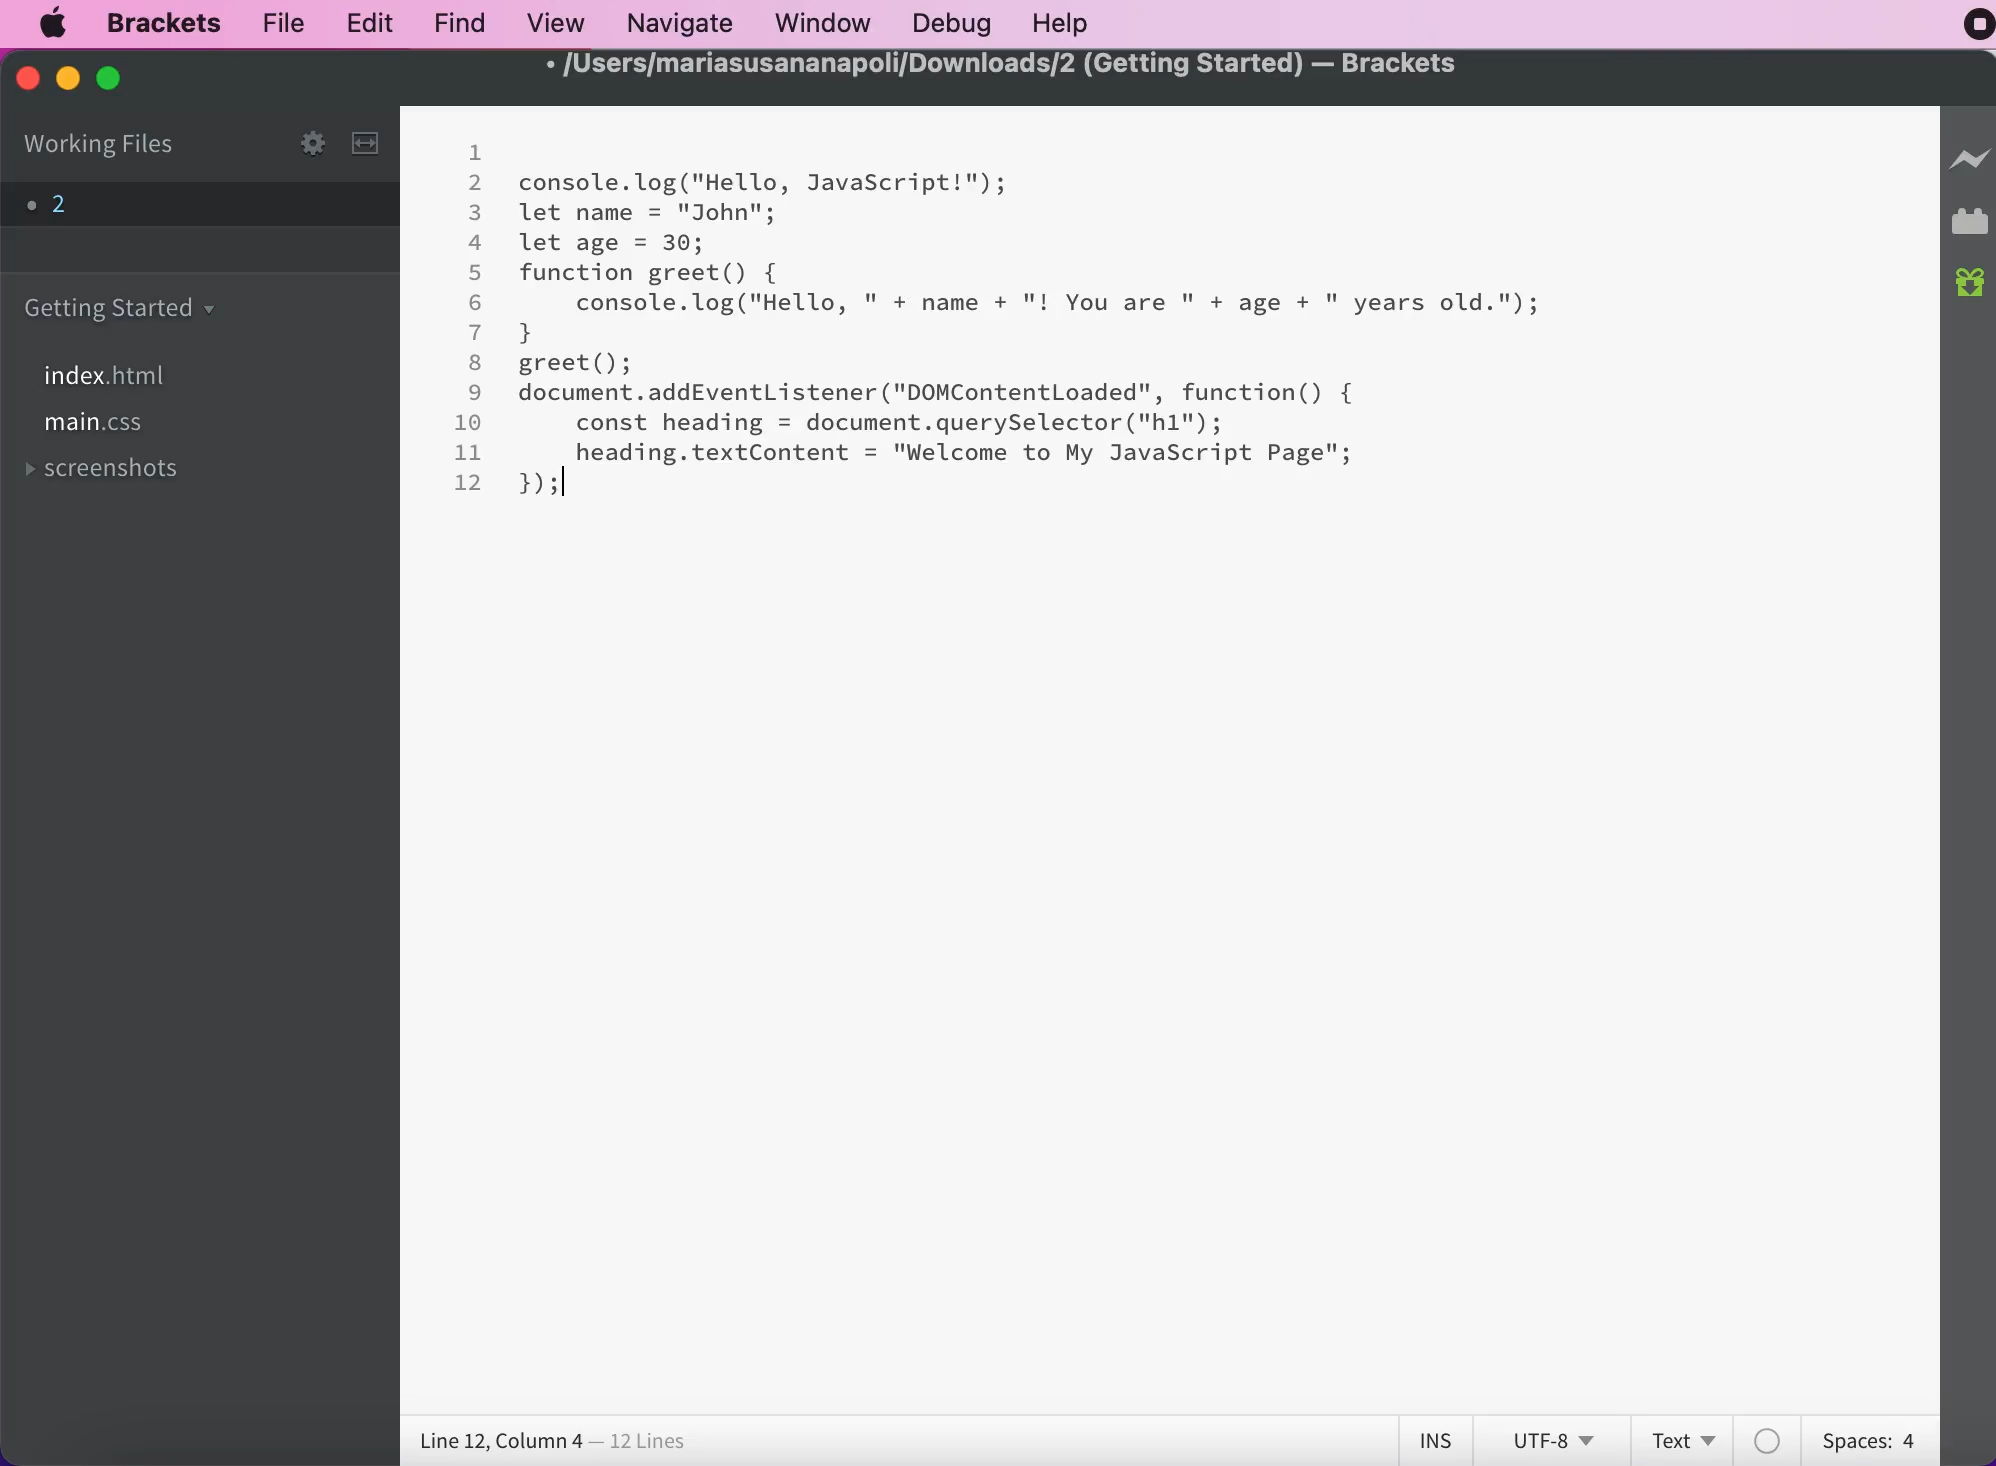  What do you see at coordinates (564, 480) in the screenshot?
I see `cursor` at bounding box center [564, 480].